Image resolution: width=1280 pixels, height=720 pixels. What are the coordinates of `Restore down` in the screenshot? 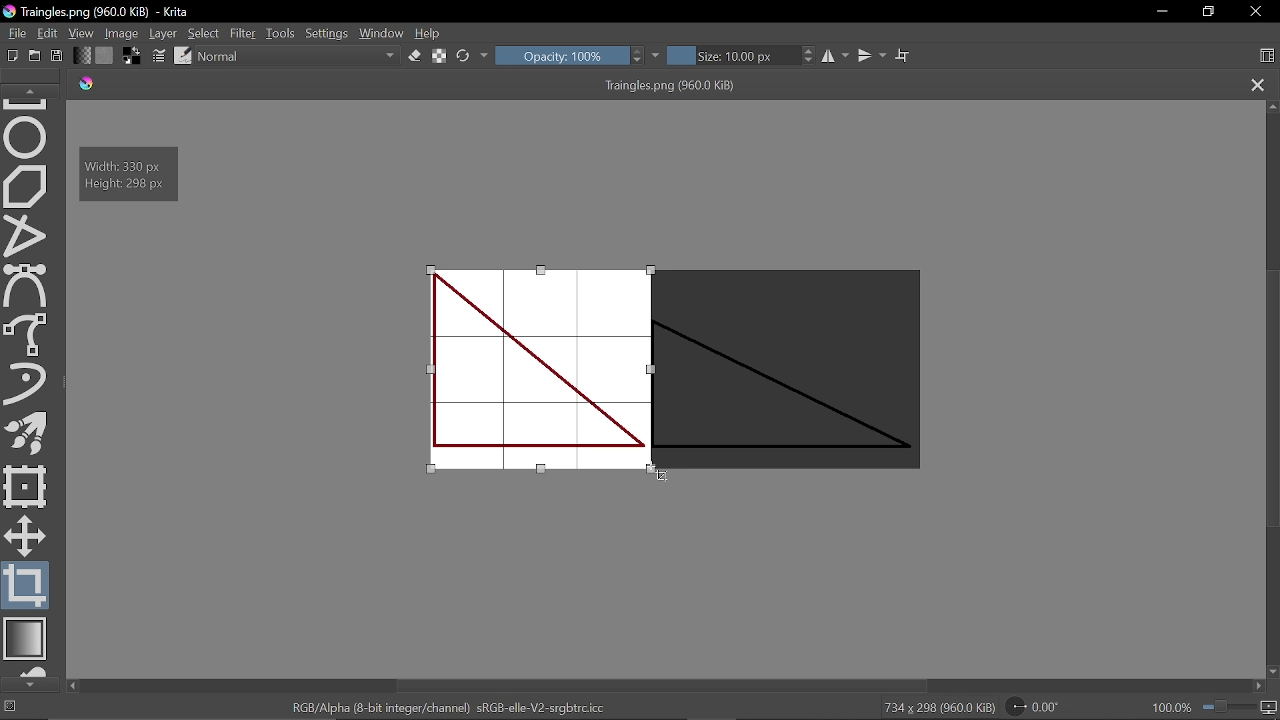 It's located at (1209, 12).